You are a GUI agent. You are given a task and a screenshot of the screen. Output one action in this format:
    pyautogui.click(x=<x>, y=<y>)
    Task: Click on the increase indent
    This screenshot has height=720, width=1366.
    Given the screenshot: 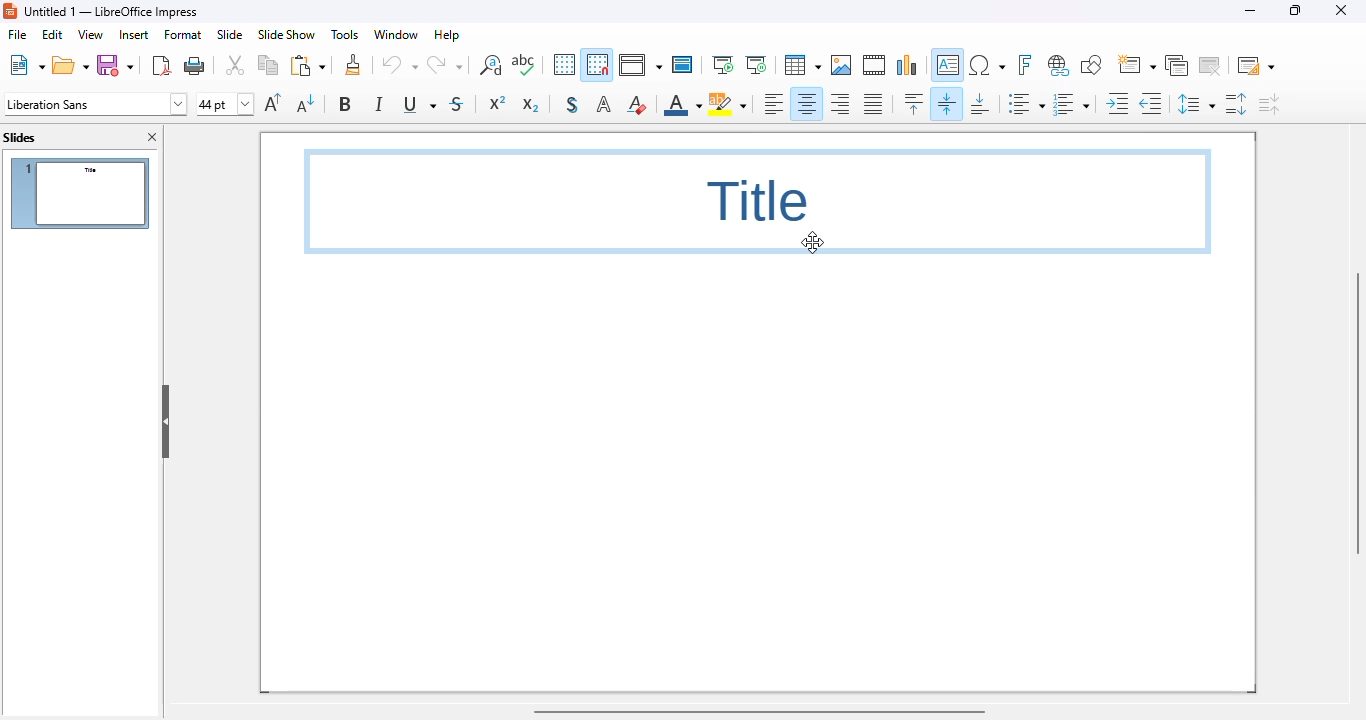 What is the action you would take?
    pyautogui.click(x=1117, y=103)
    